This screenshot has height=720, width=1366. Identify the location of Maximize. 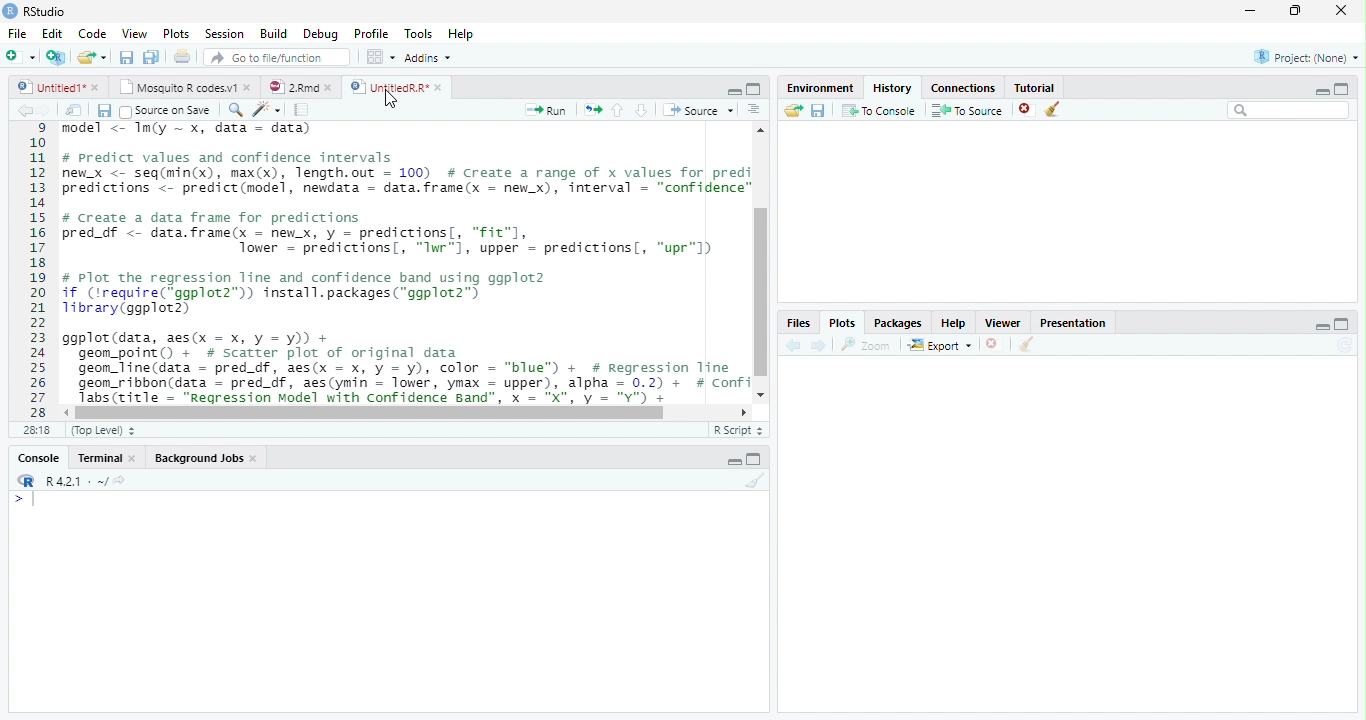
(1294, 10).